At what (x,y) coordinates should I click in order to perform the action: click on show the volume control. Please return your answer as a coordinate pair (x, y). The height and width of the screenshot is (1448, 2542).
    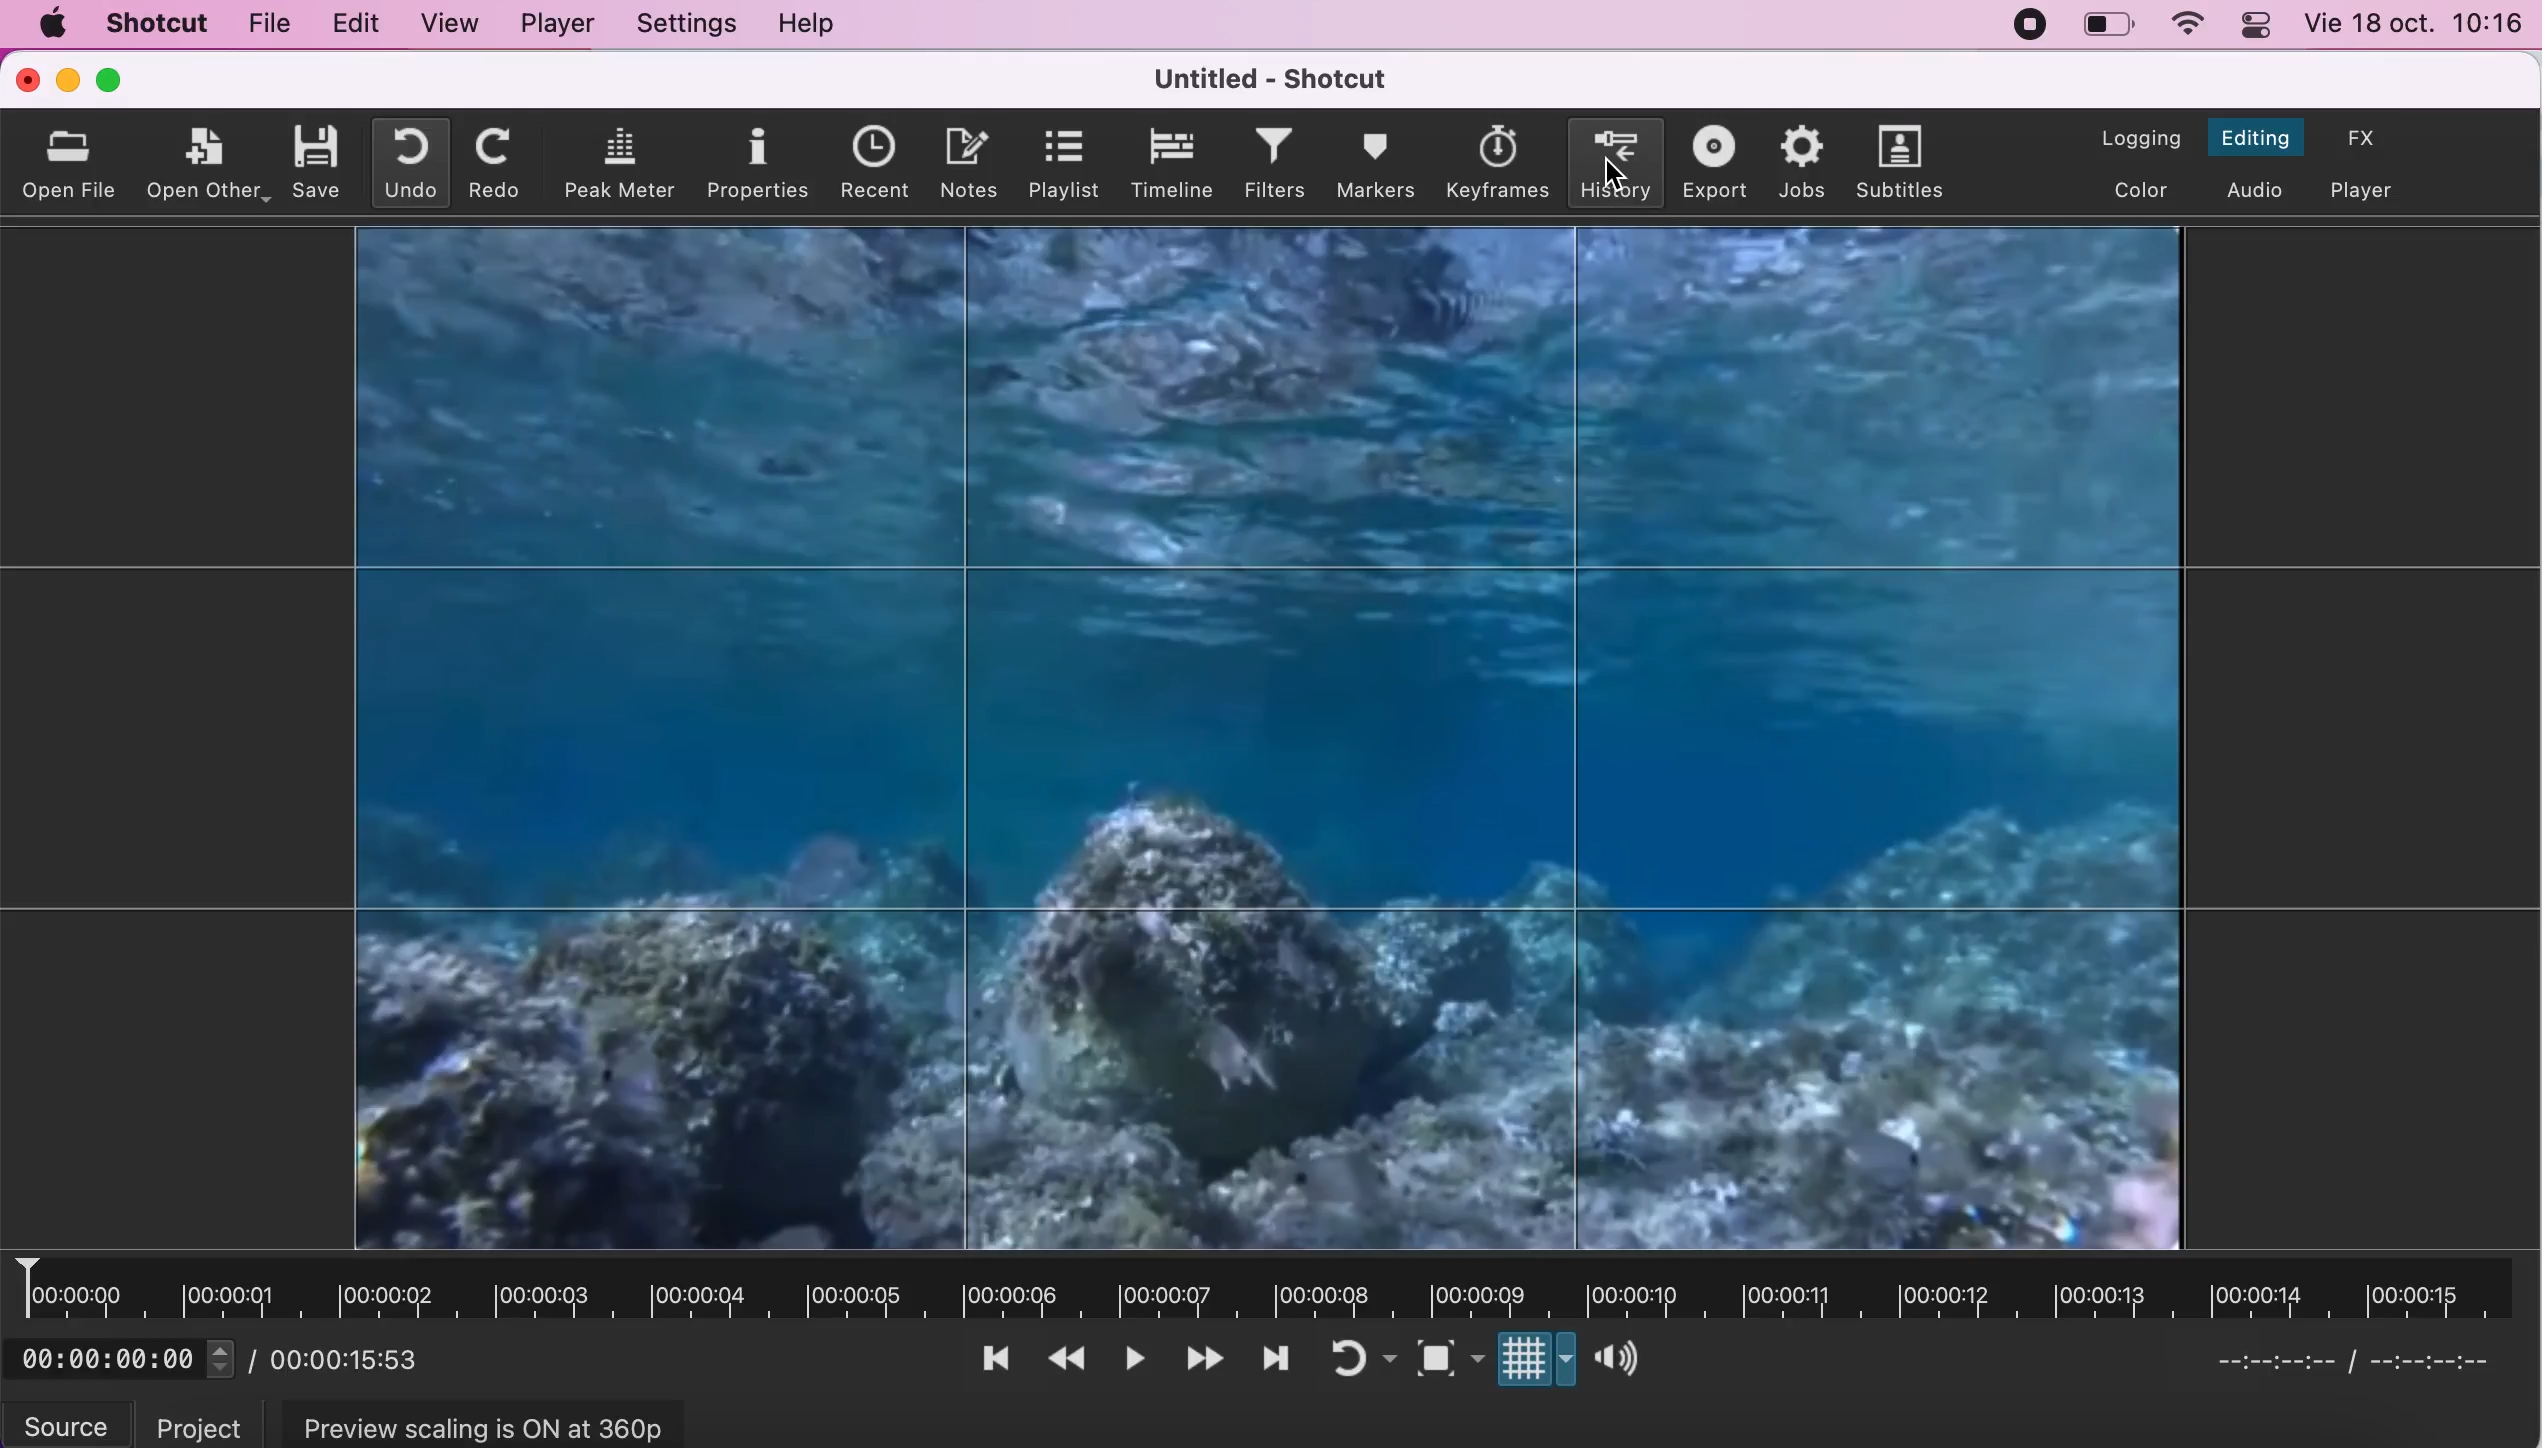
    Looking at the image, I should click on (1621, 1360).